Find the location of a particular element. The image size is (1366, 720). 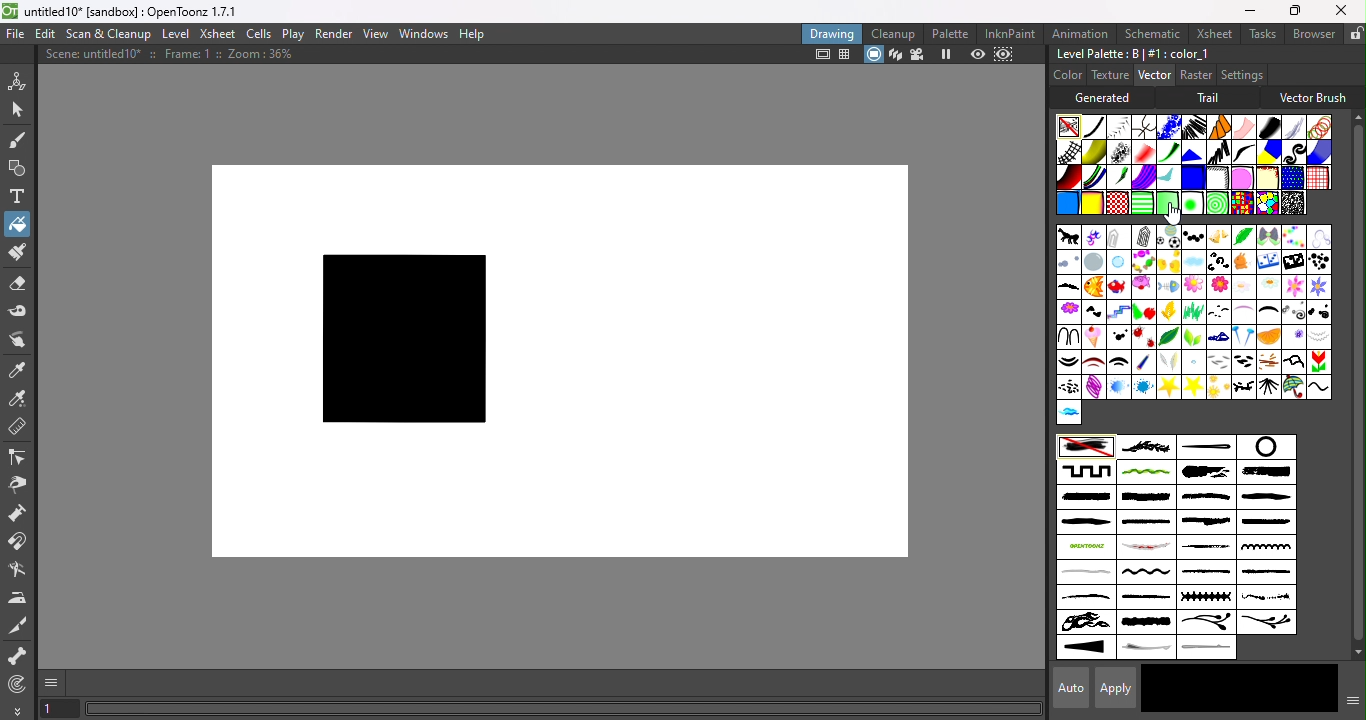

3D View is located at coordinates (893, 55).